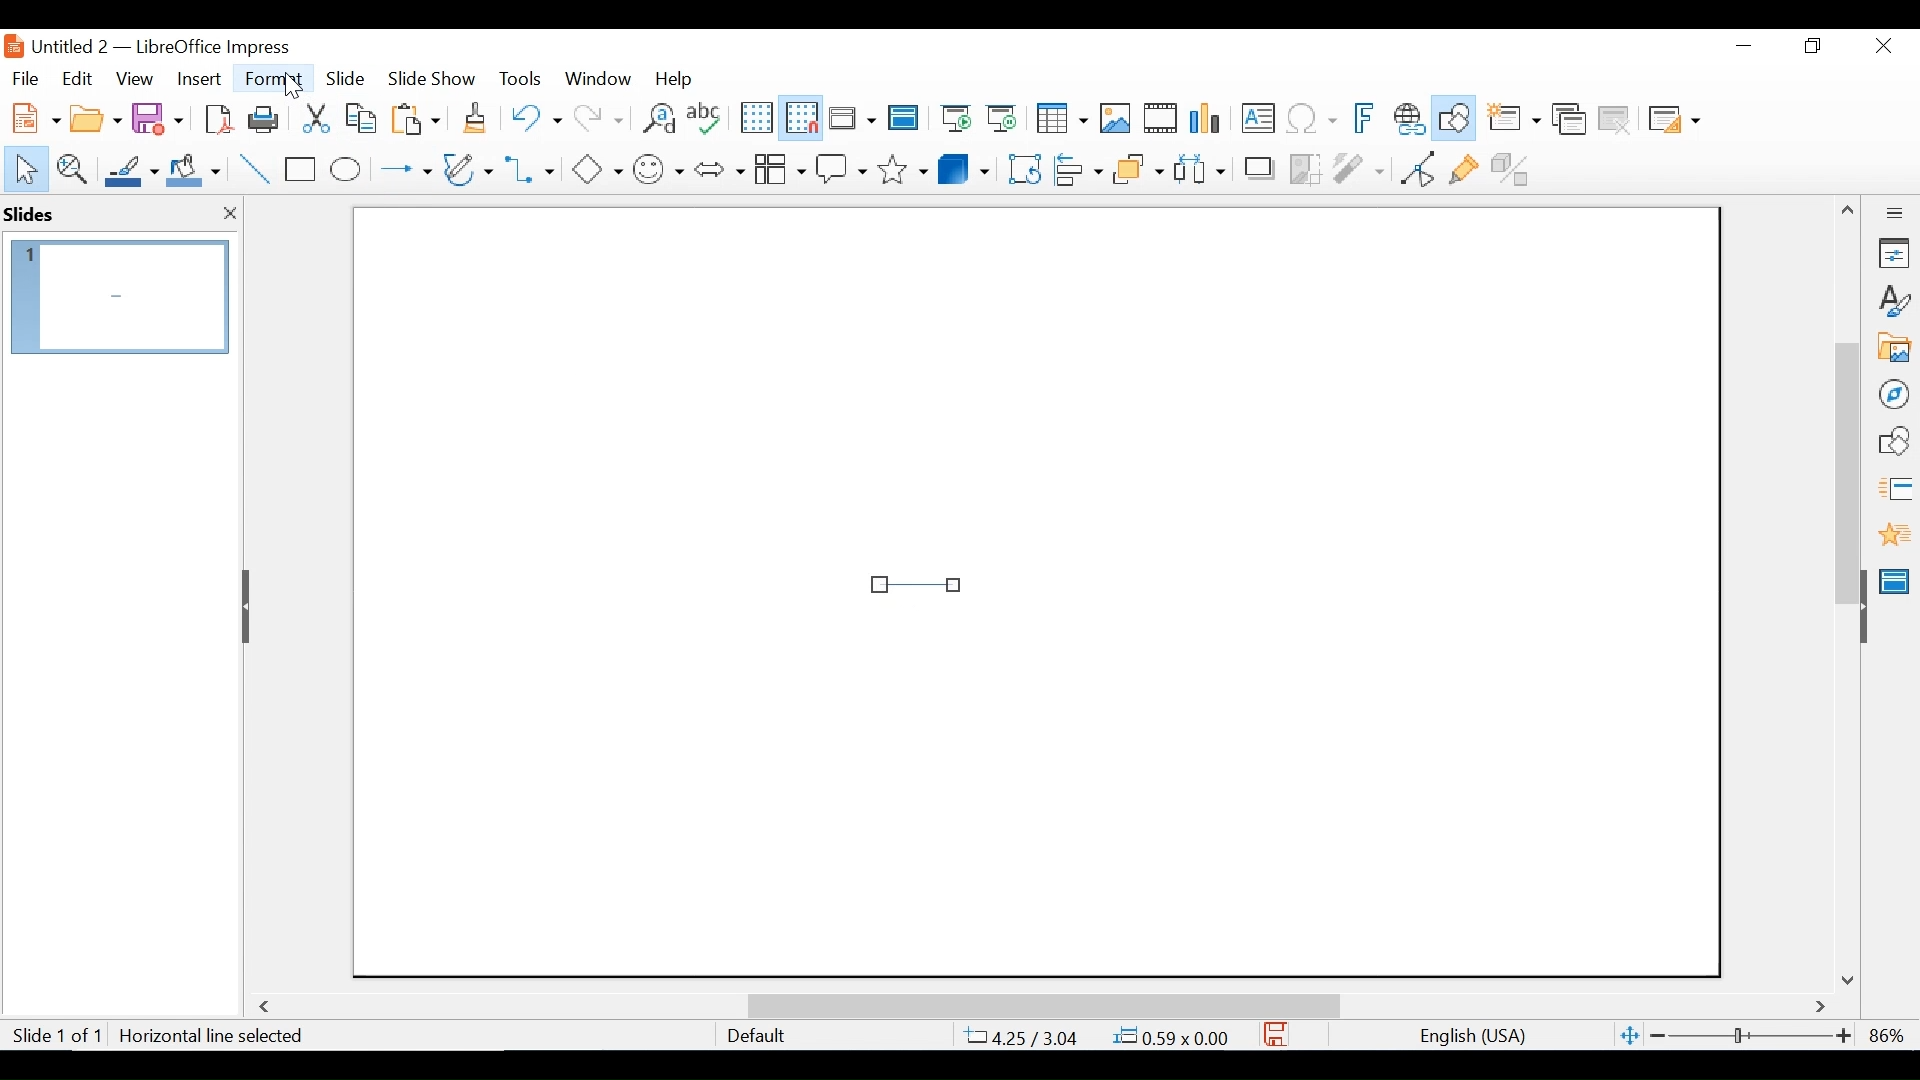 The height and width of the screenshot is (1080, 1920). What do you see at coordinates (953, 120) in the screenshot?
I see `Start from First Slide` at bounding box center [953, 120].